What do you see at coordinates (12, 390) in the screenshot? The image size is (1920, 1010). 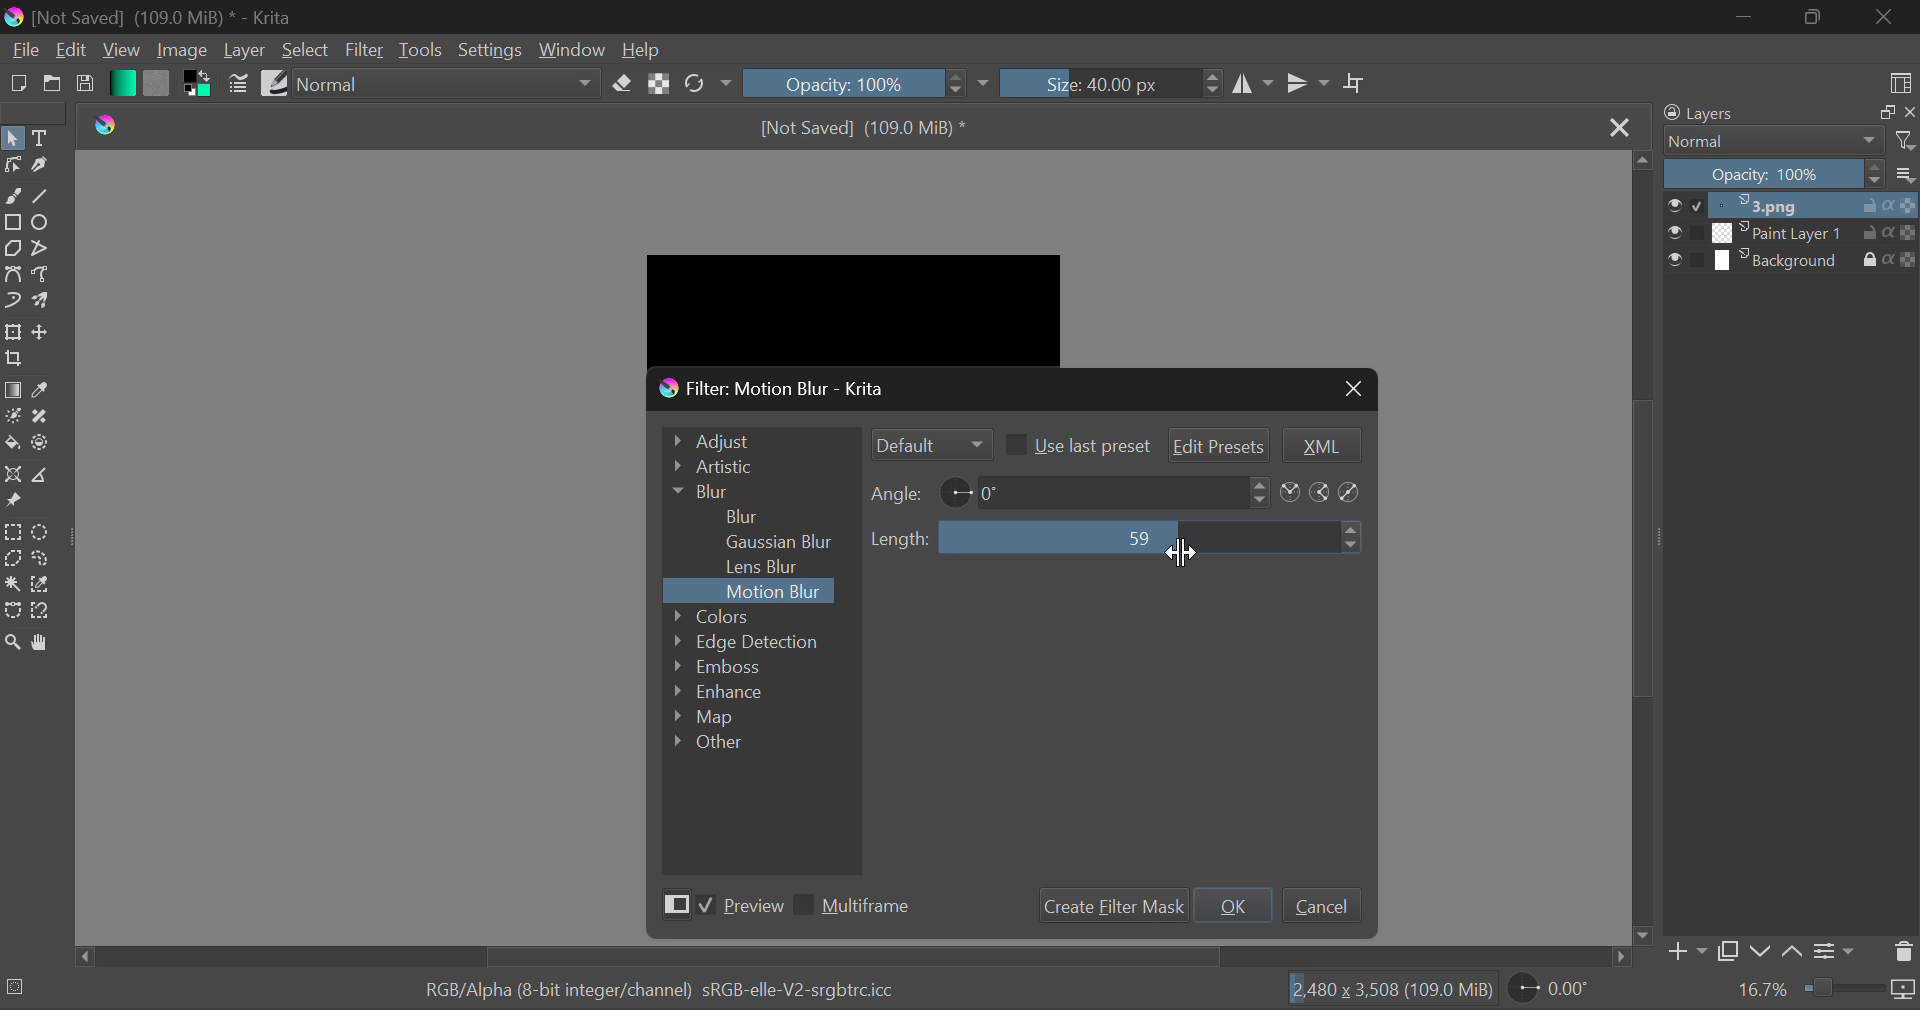 I see `Gradient Fill` at bounding box center [12, 390].